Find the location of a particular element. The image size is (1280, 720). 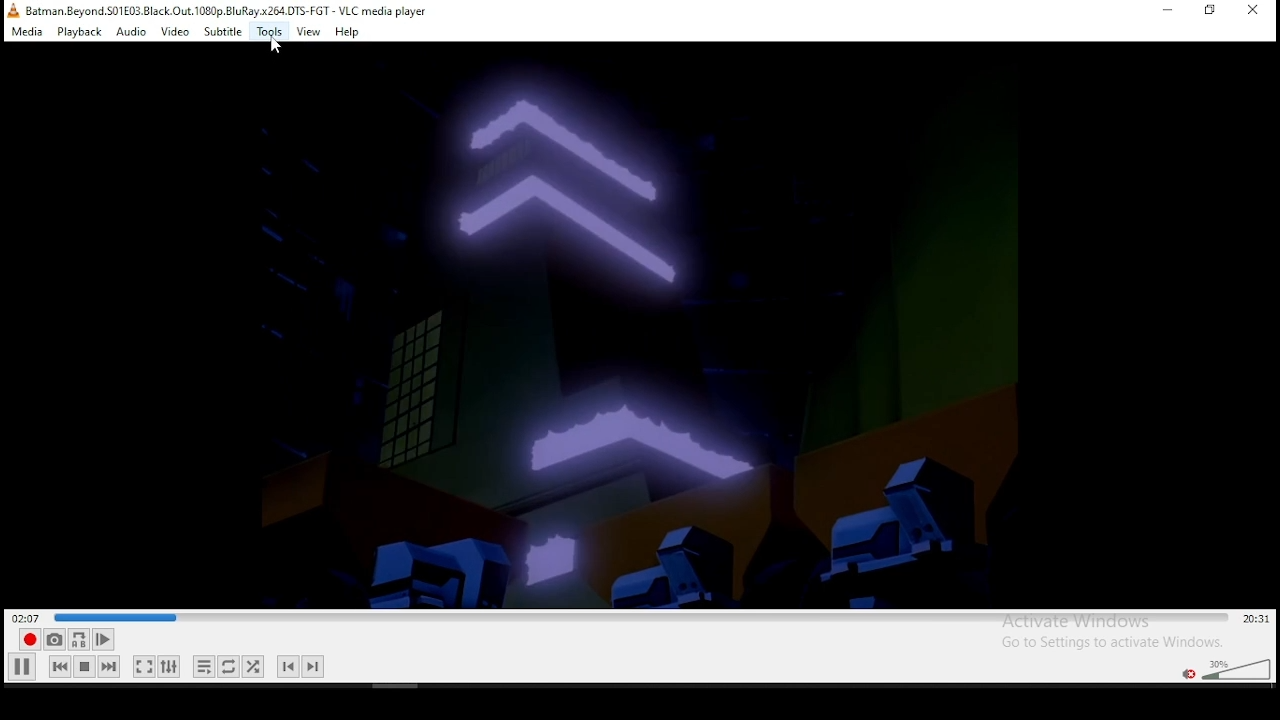

elapsed time is located at coordinates (27, 616).